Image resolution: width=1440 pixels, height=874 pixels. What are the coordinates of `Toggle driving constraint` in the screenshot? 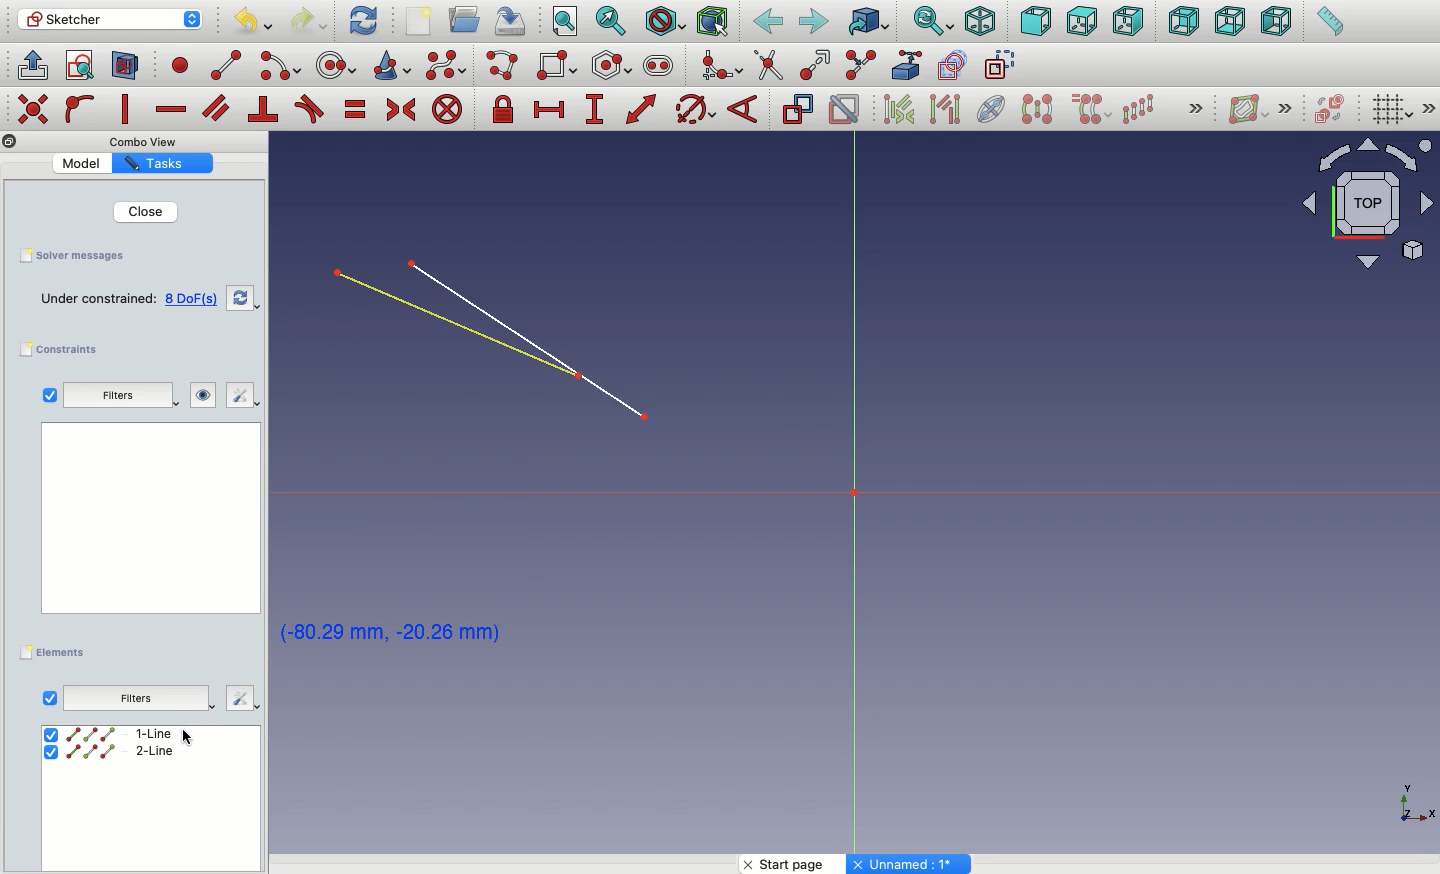 It's located at (797, 109).